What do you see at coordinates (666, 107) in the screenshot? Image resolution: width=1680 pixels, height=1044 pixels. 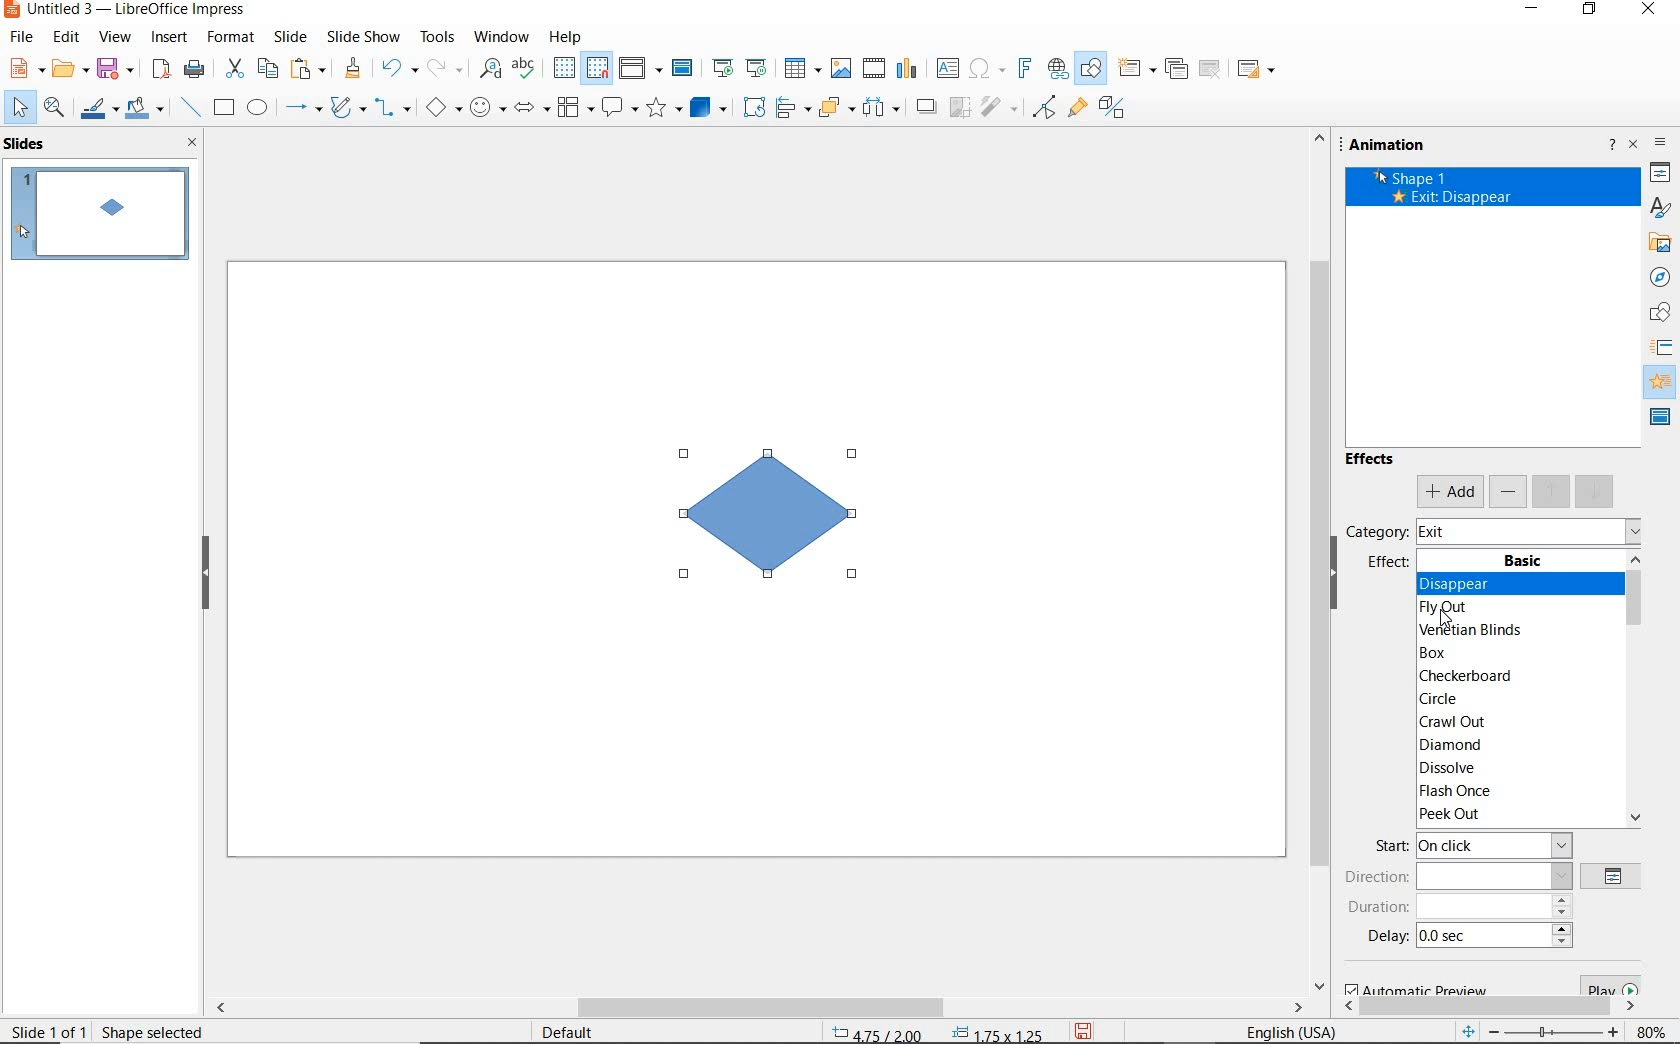 I see `stars and banners` at bounding box center [666, 107].